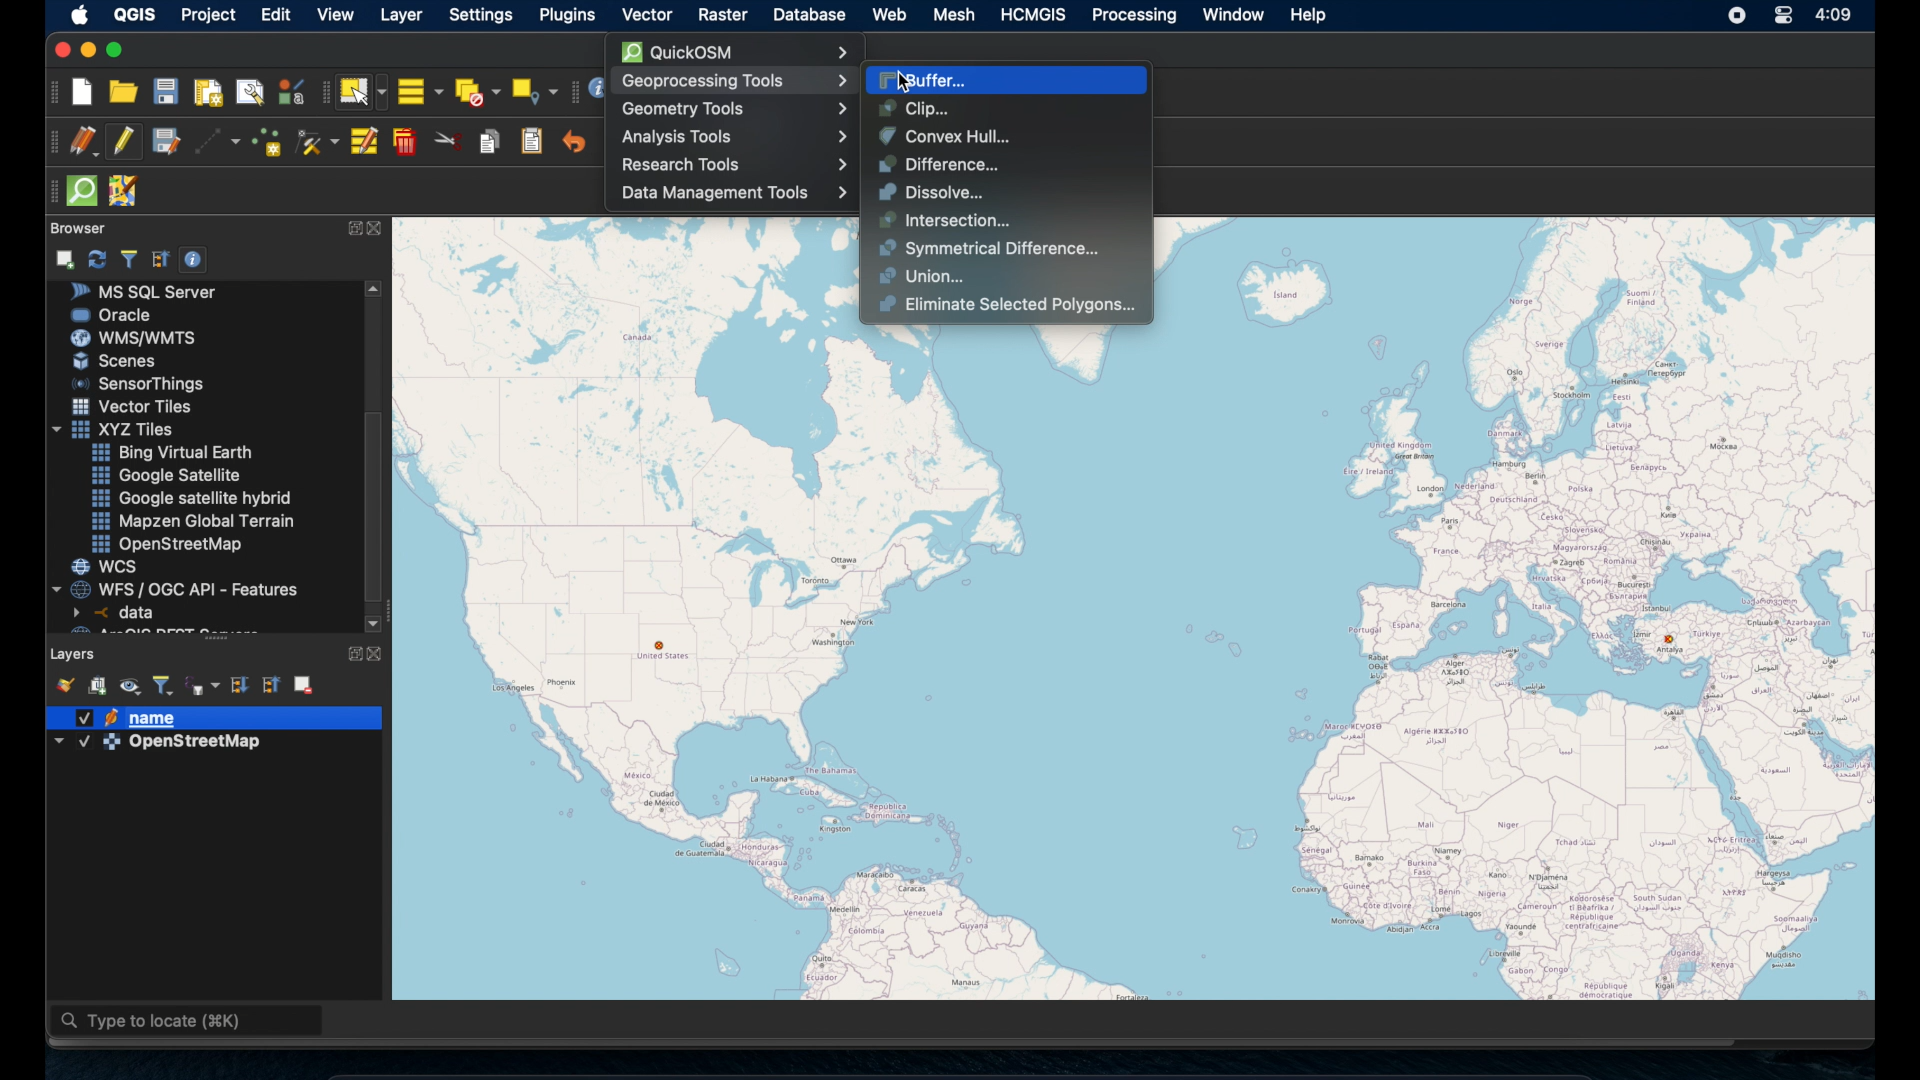 Image resolution: width=1920 pixels, height=1080 pixels. What do you see at coordinates (1005, 305) in the screenshot?
I see `Eliminate Selected Polygons...` at bounding box center [1005, 305].